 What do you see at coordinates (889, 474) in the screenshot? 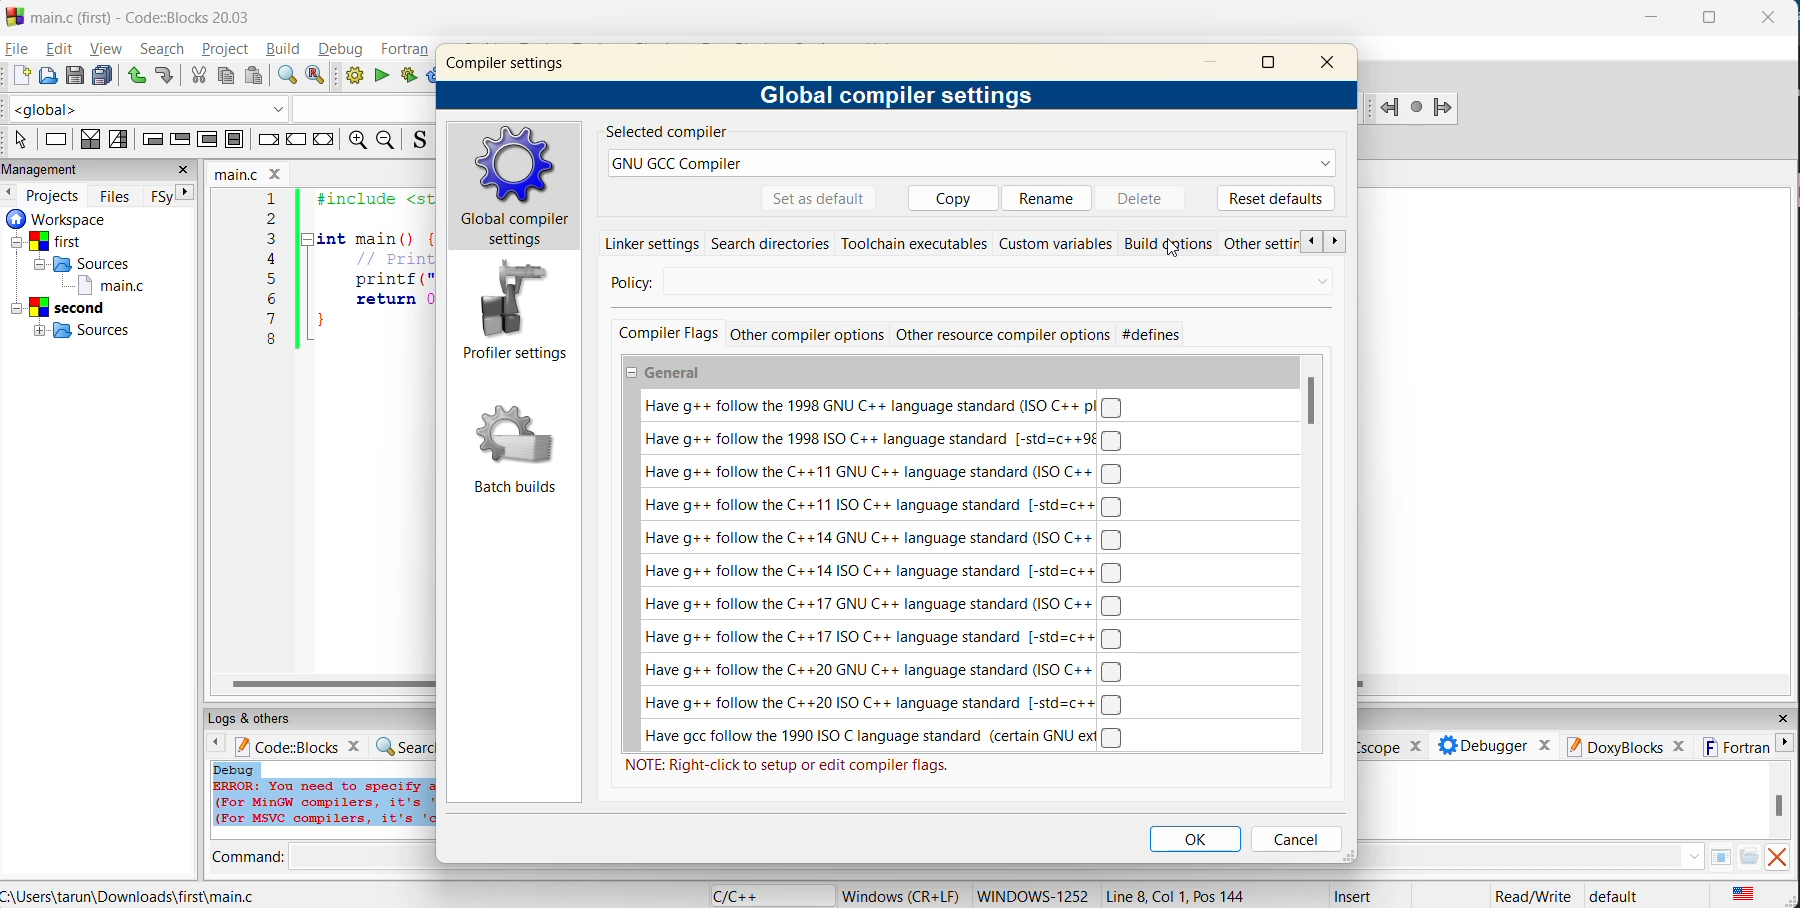
I see `Have g++ follow the C++11 GNU C++ language standard (ISO C++` at bounding box center [889, 474].